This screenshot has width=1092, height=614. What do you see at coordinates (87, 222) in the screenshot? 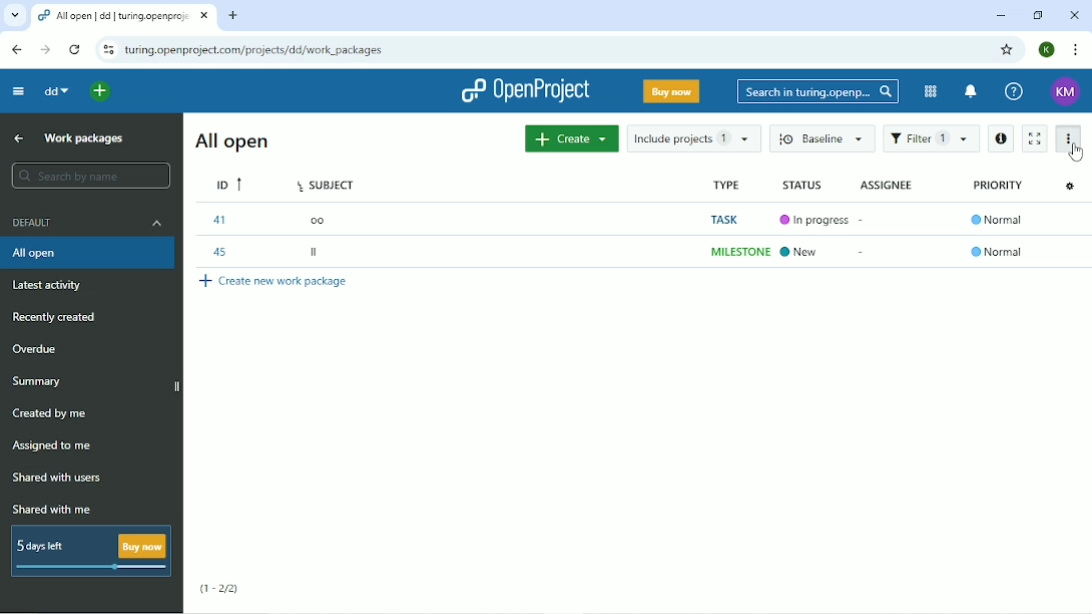
I see `Default` at bounding box center [87, 222].